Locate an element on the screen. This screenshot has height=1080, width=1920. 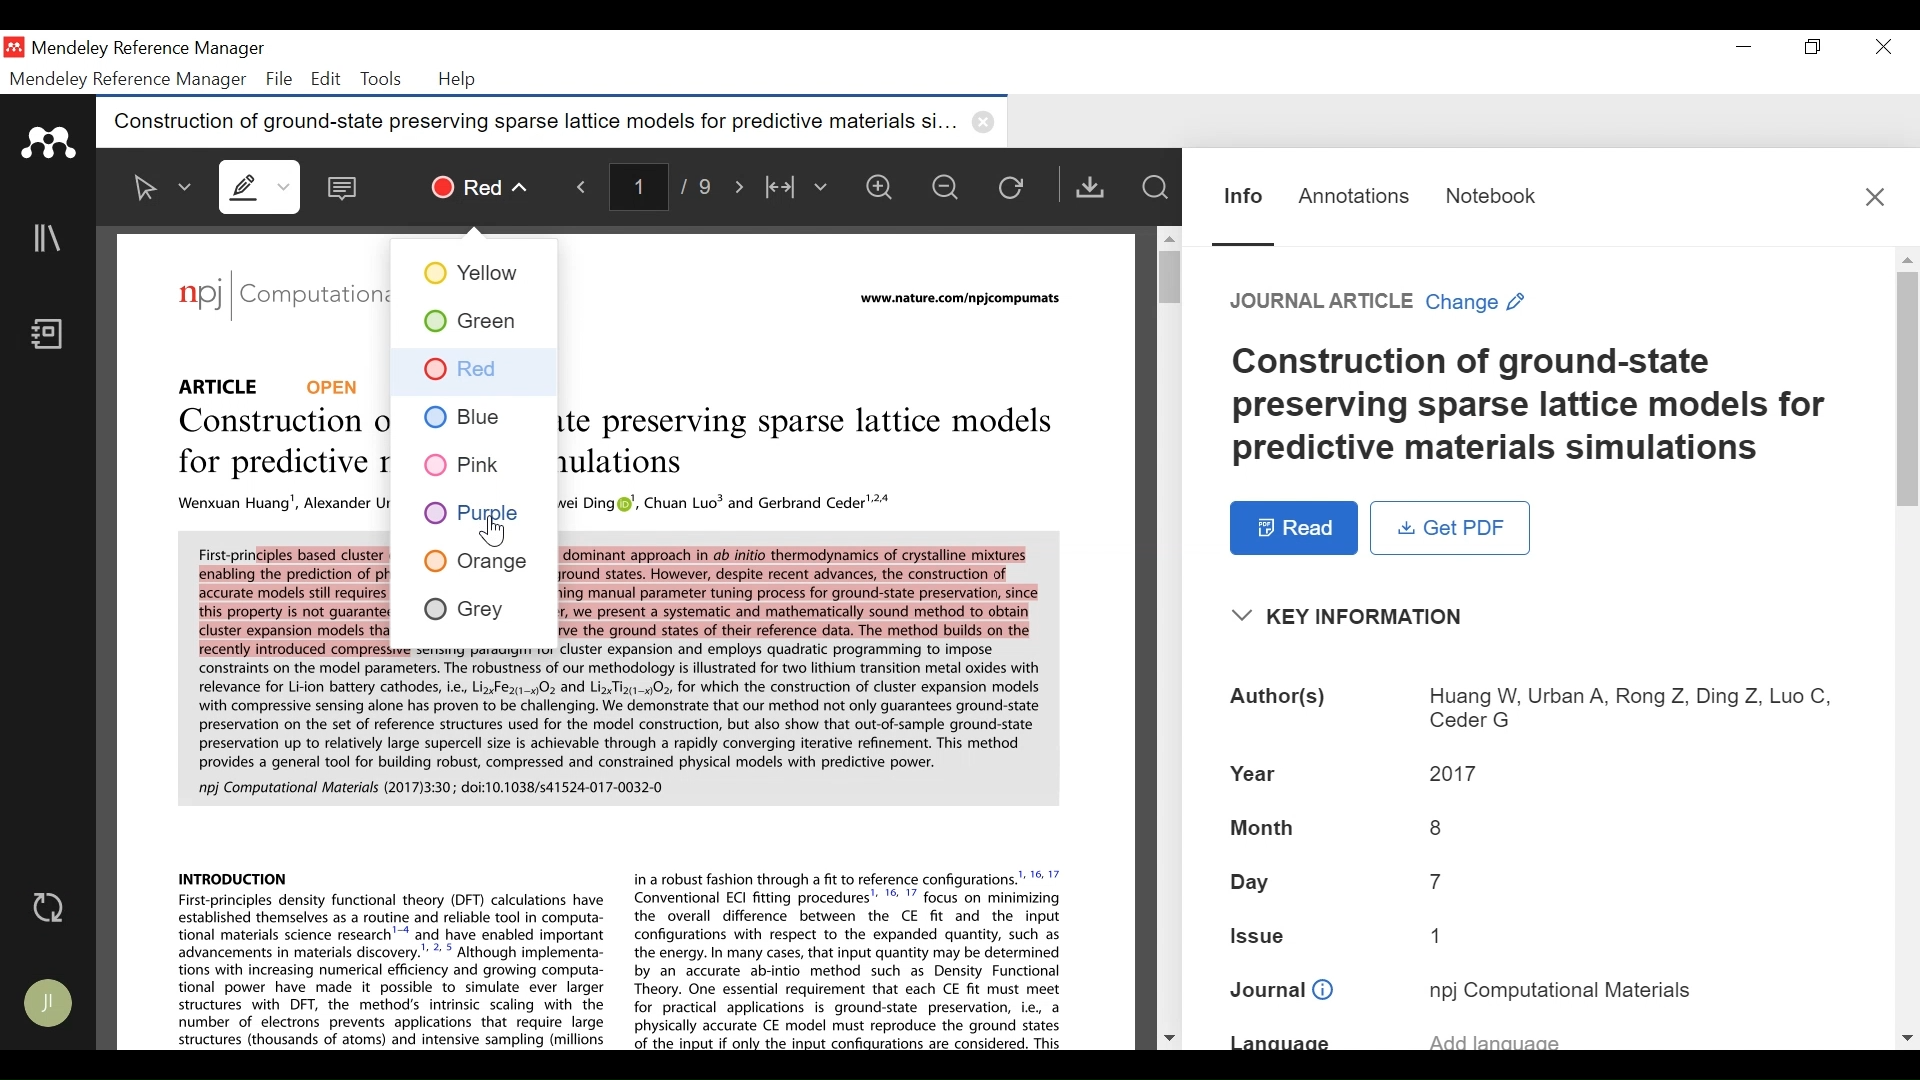
Tools is located at coordinates (380, 80).